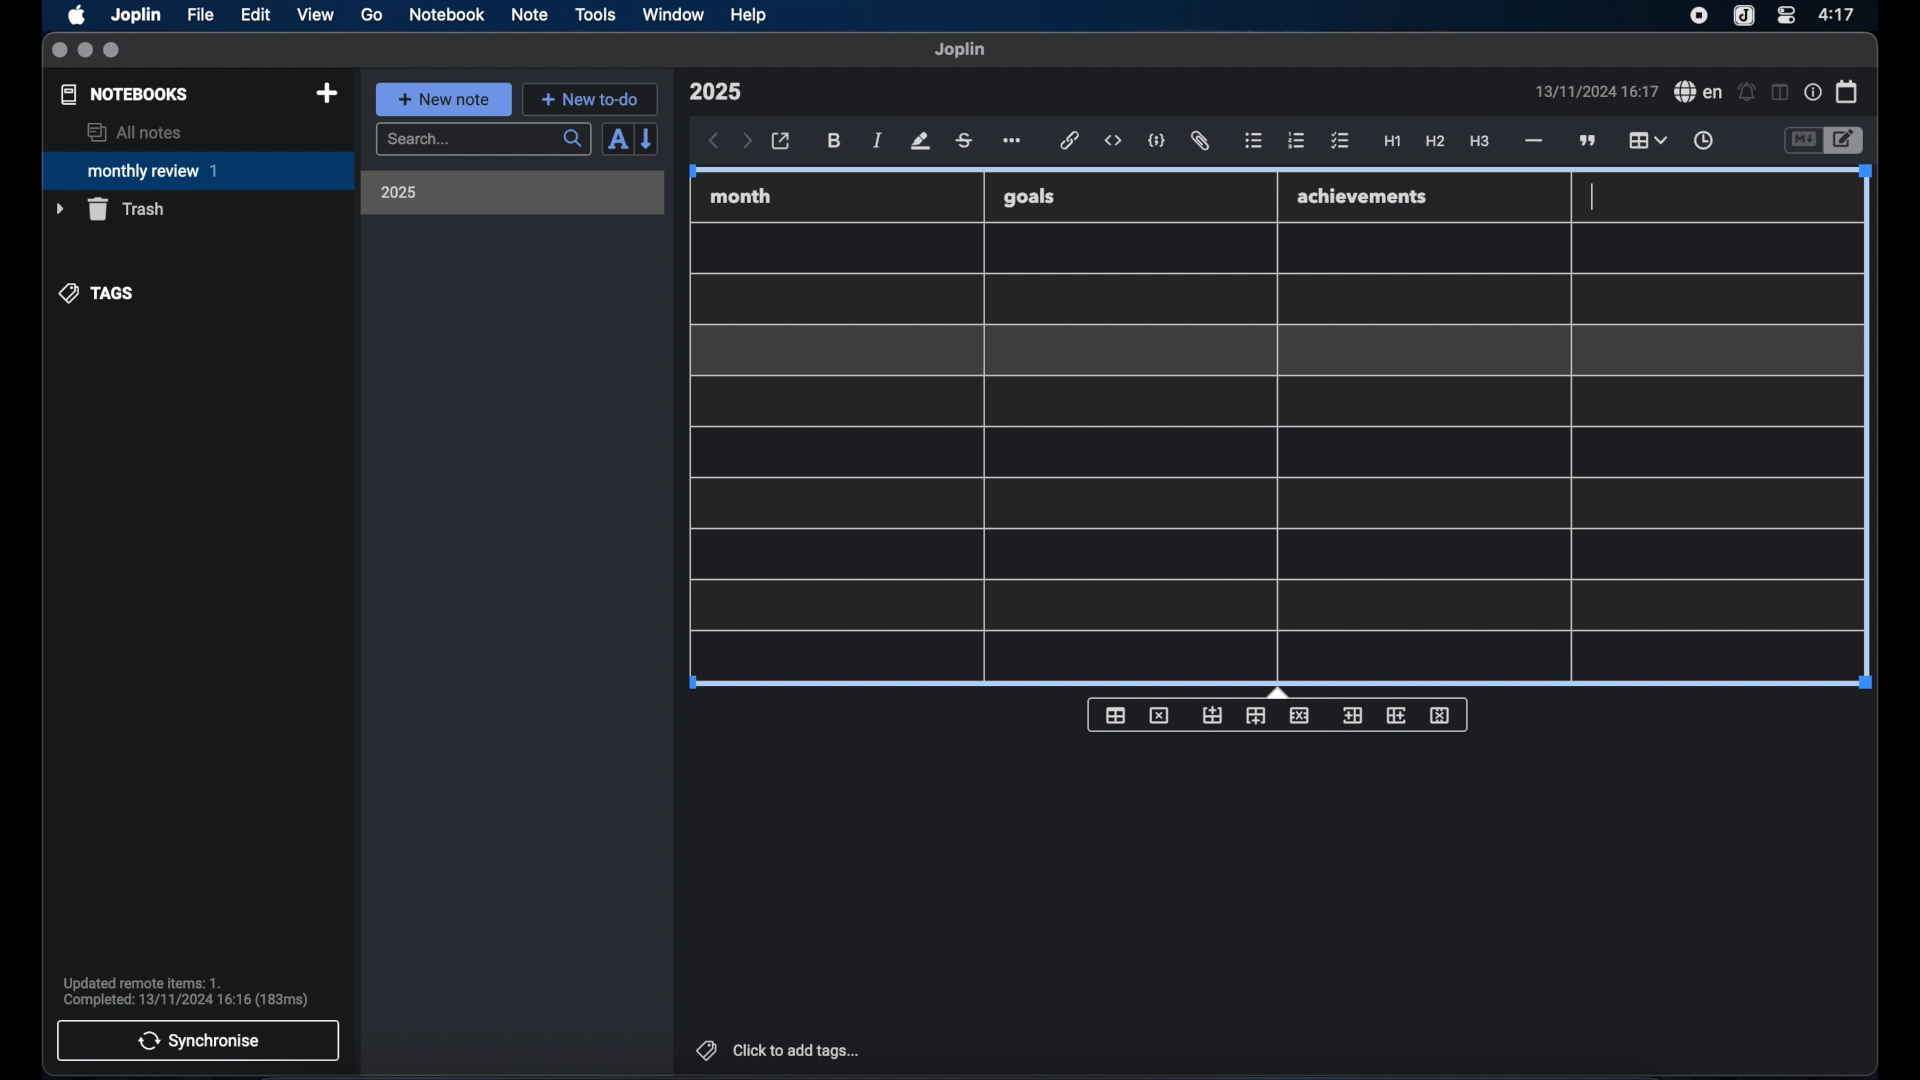 Image resolution: width=1920 pixels, height=1080 pixels. I want to click on achievements, so click(1363, 197).